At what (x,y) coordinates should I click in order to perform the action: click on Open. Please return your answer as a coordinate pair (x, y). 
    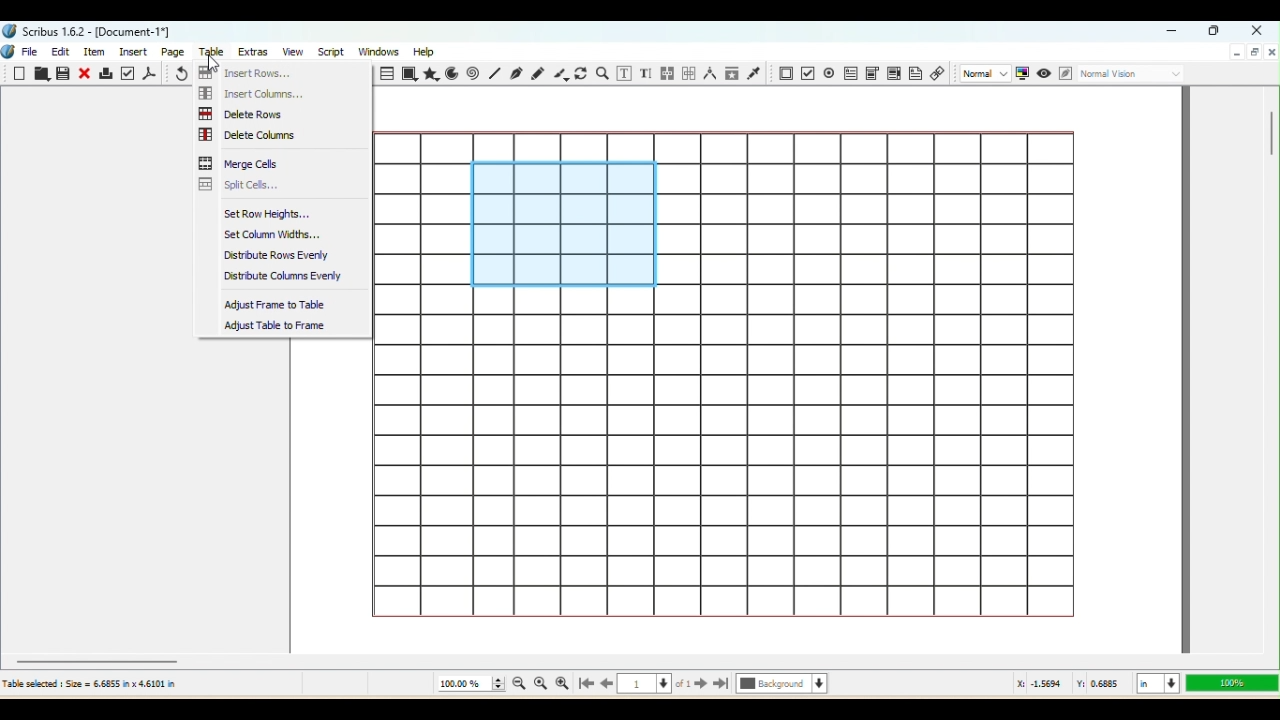
    Looking at the image, I should click on (41, 75).